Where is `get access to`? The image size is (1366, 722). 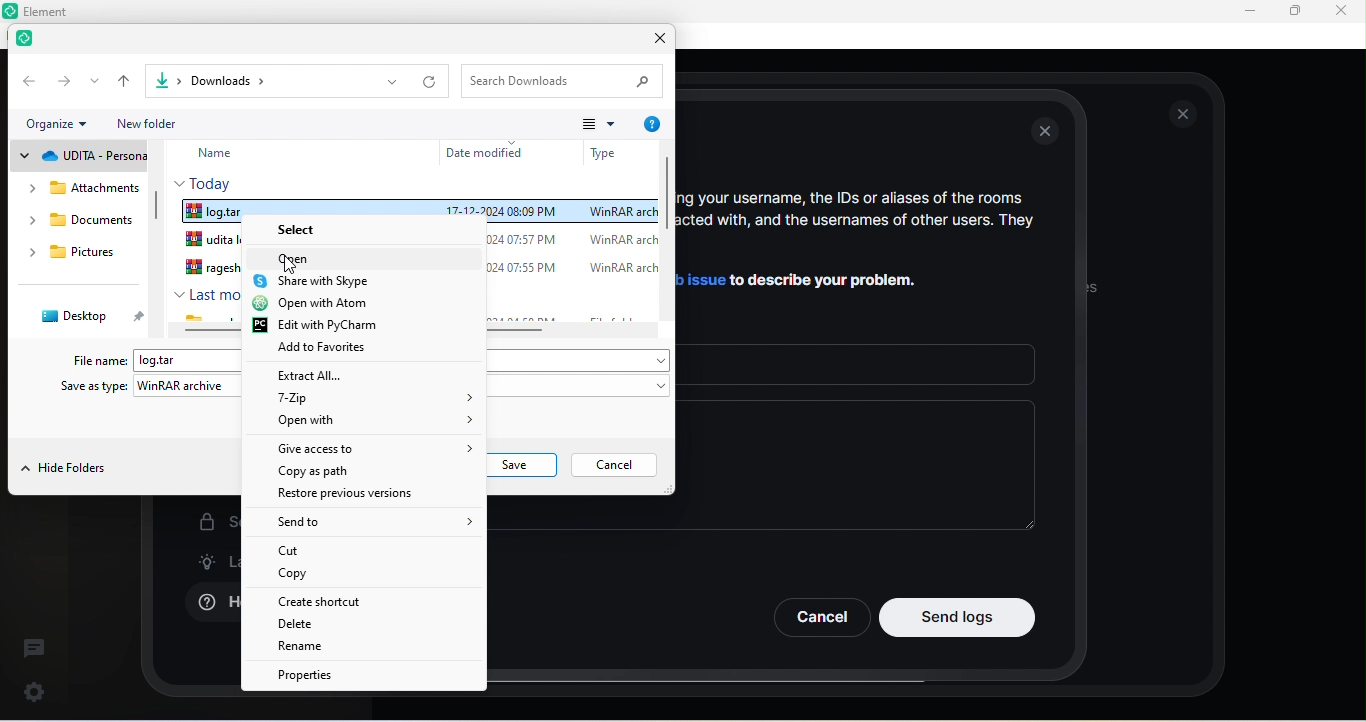 get access to is located at coordinates (364, 451).